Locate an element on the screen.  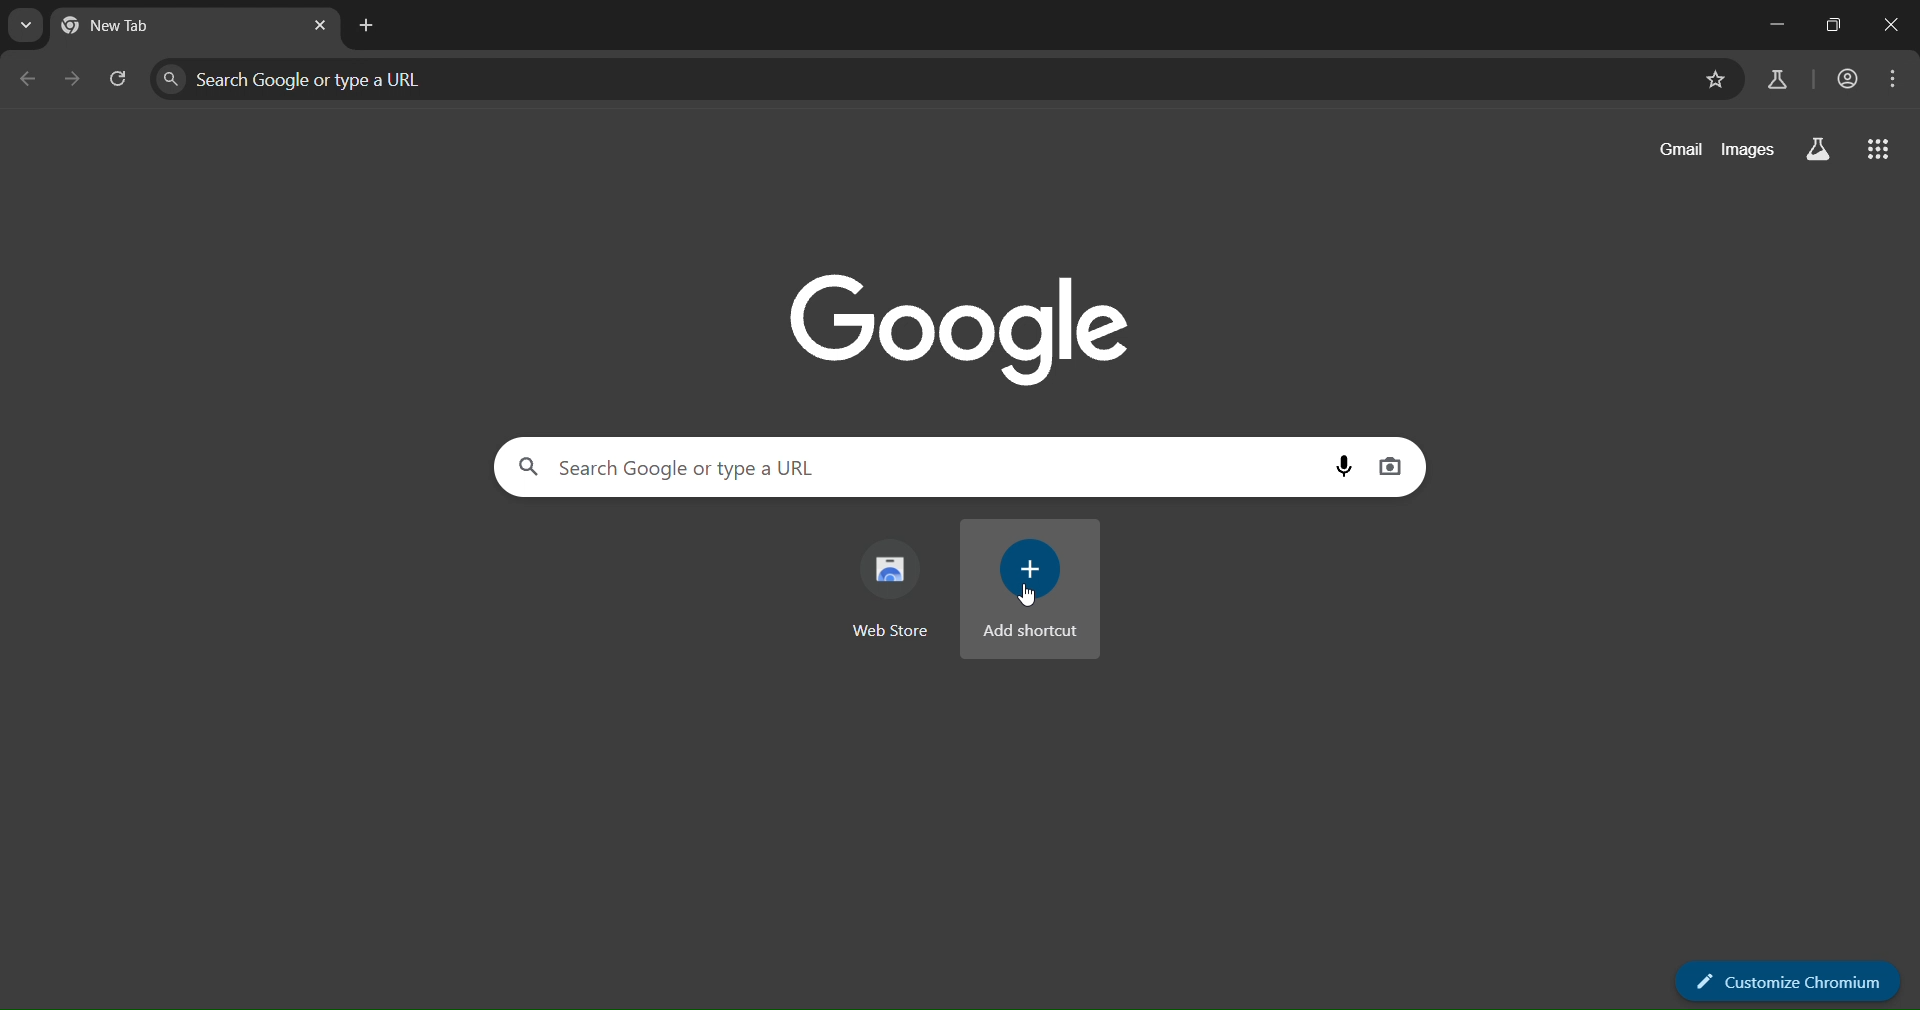
search google or type a URL is located at coordinates (916, 467).